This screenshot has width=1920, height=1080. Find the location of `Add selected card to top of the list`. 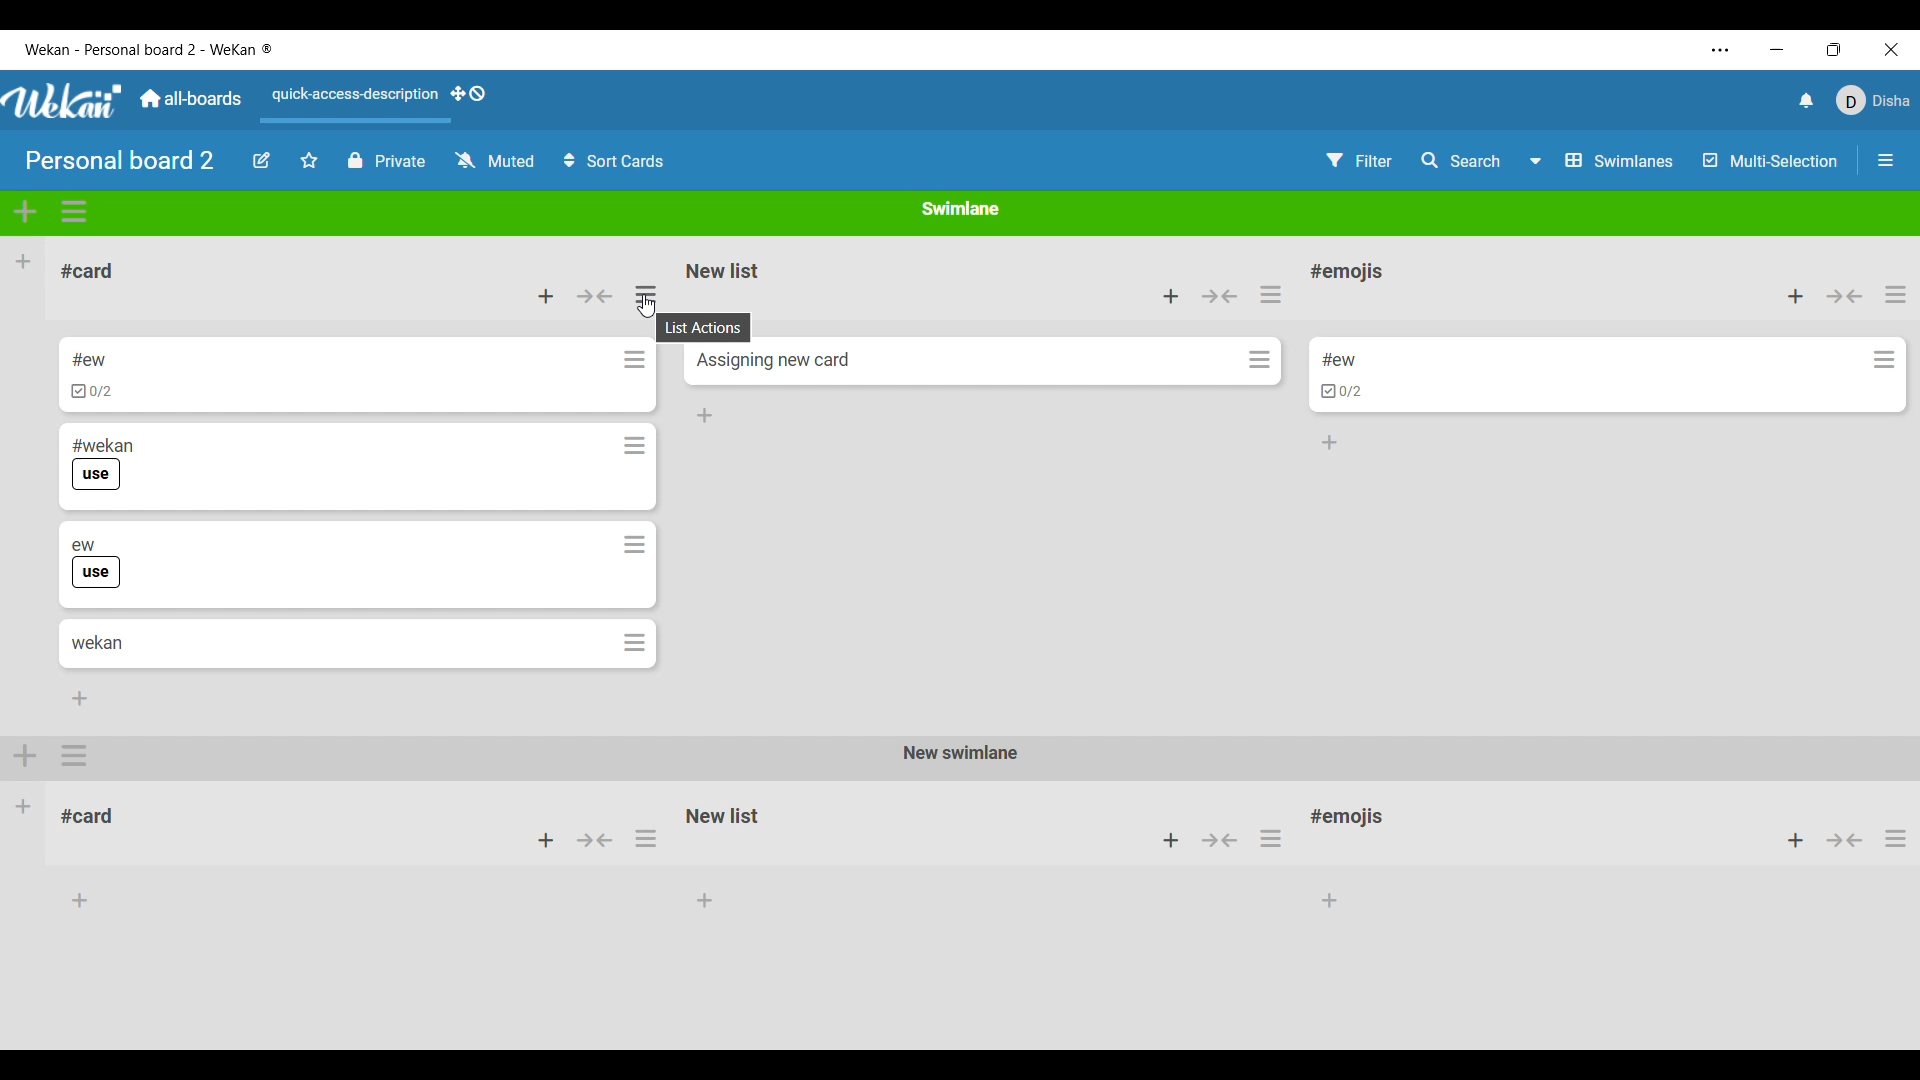

Add selected card to top of the list is located at coordinates (1796, 296).